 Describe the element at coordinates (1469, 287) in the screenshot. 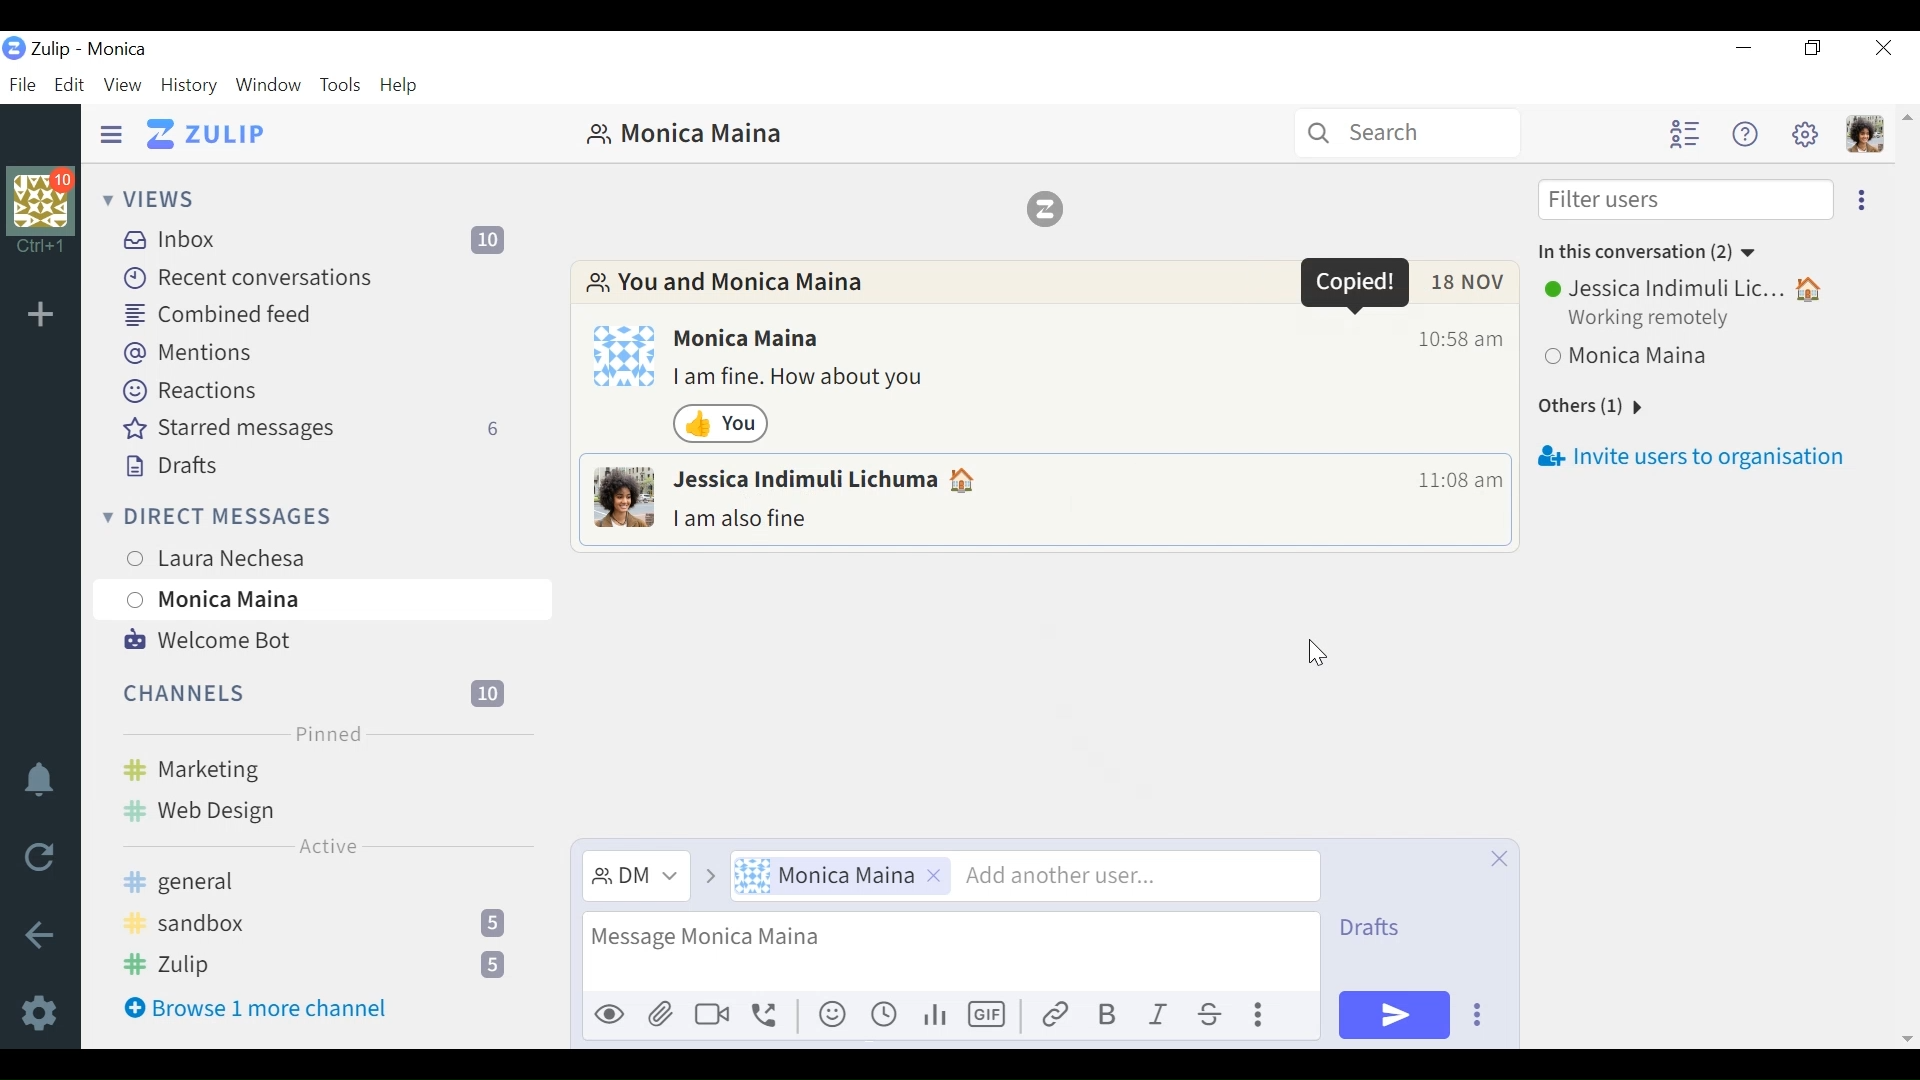

I see `Date` at that location.